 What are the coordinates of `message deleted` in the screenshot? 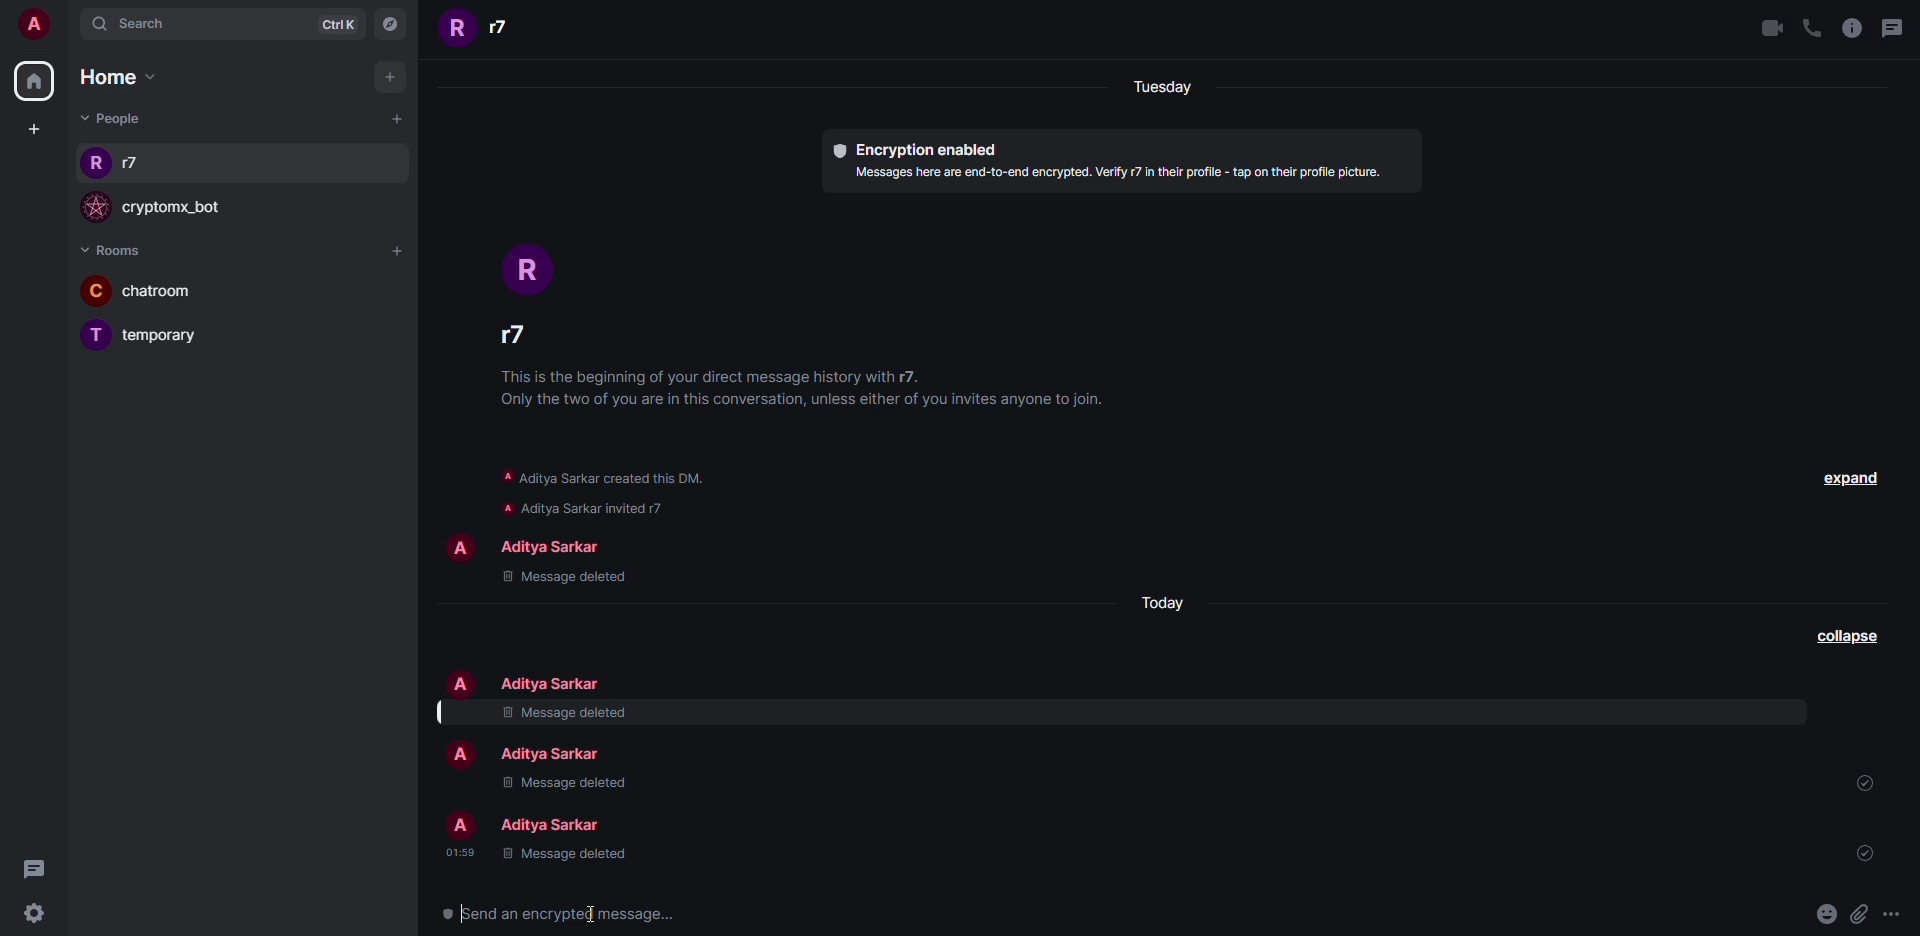 It's located at (572, 855).